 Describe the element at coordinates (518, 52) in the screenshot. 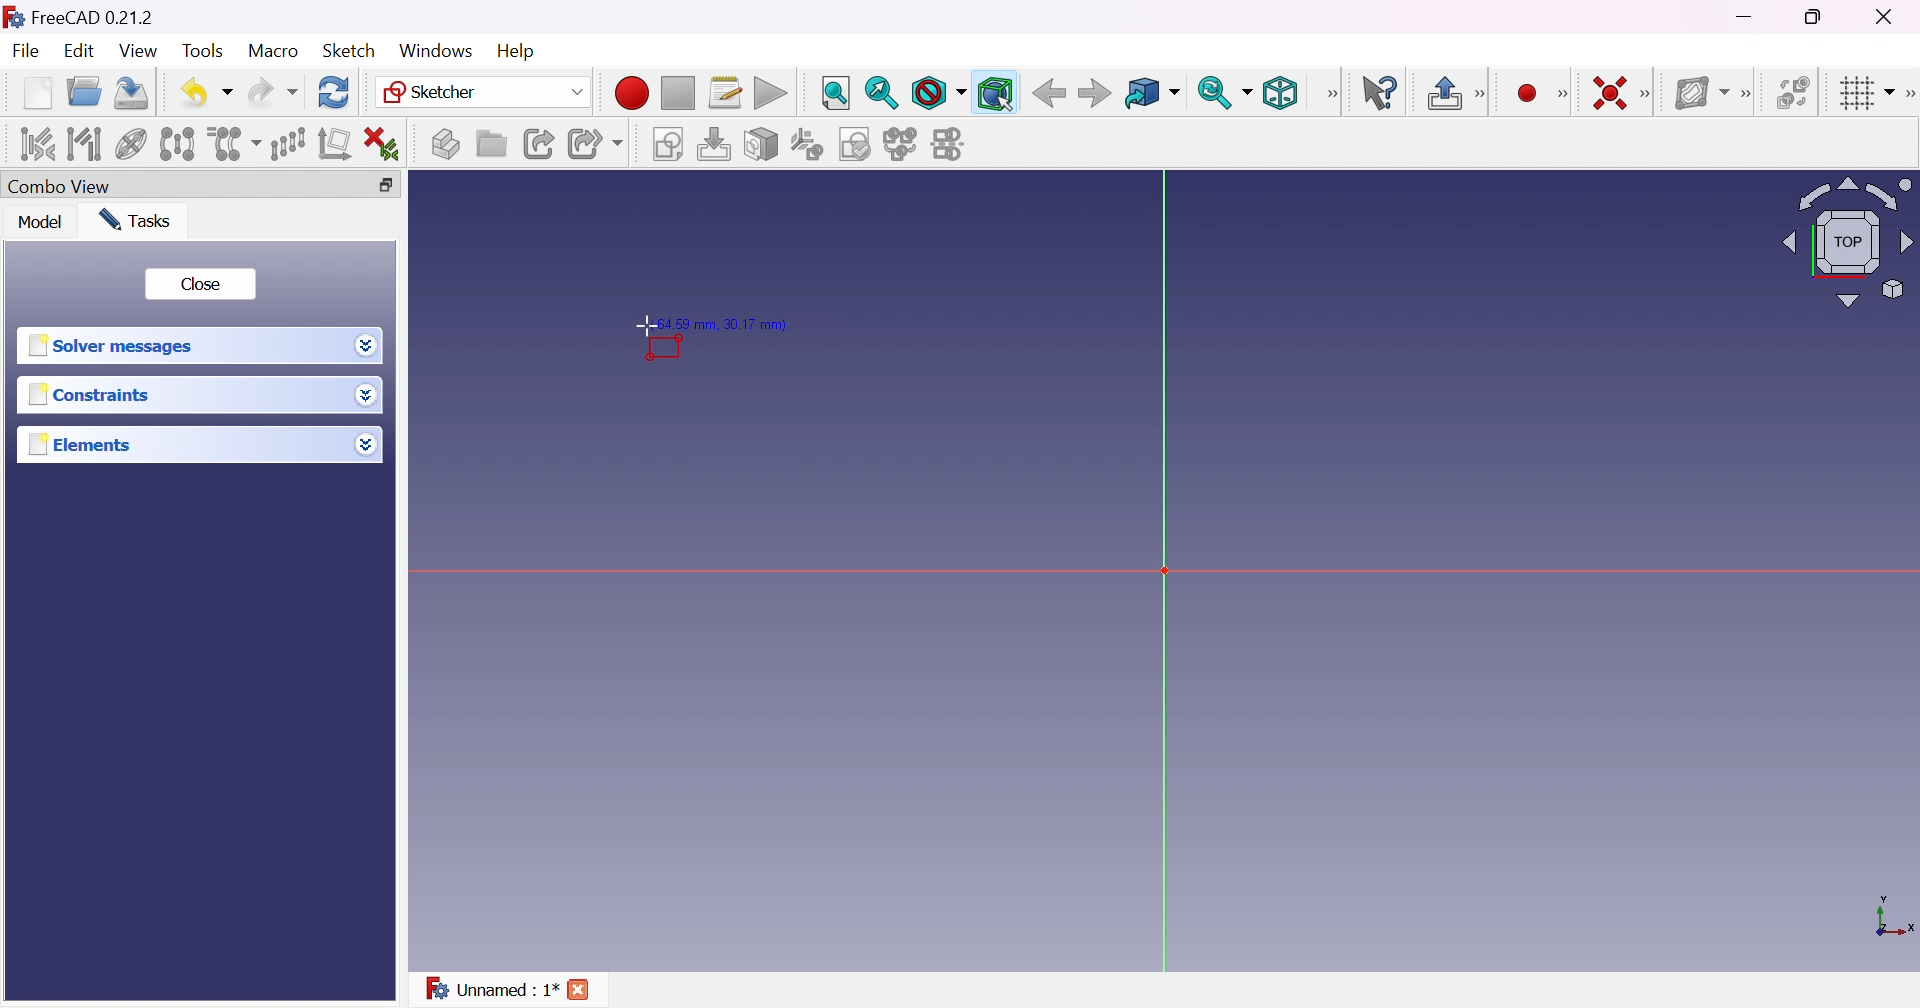

I see `Help` at that location.